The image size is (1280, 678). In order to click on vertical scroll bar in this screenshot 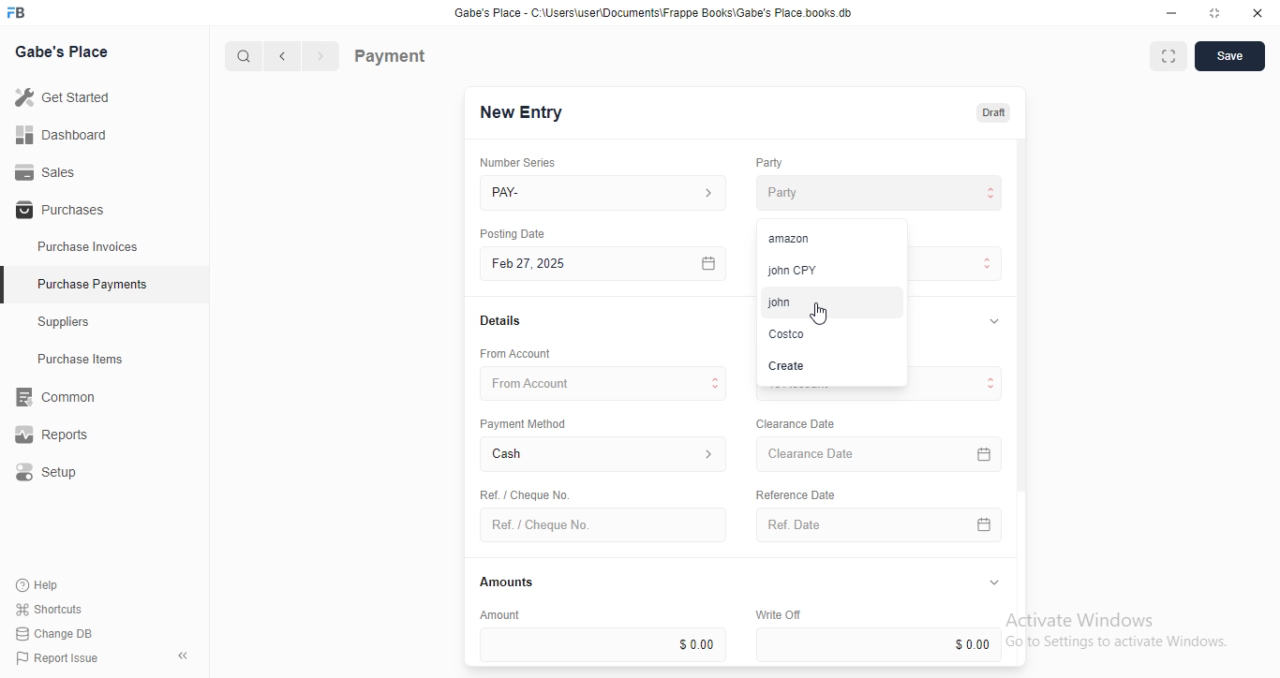, I will do `click(1022, 403)`.